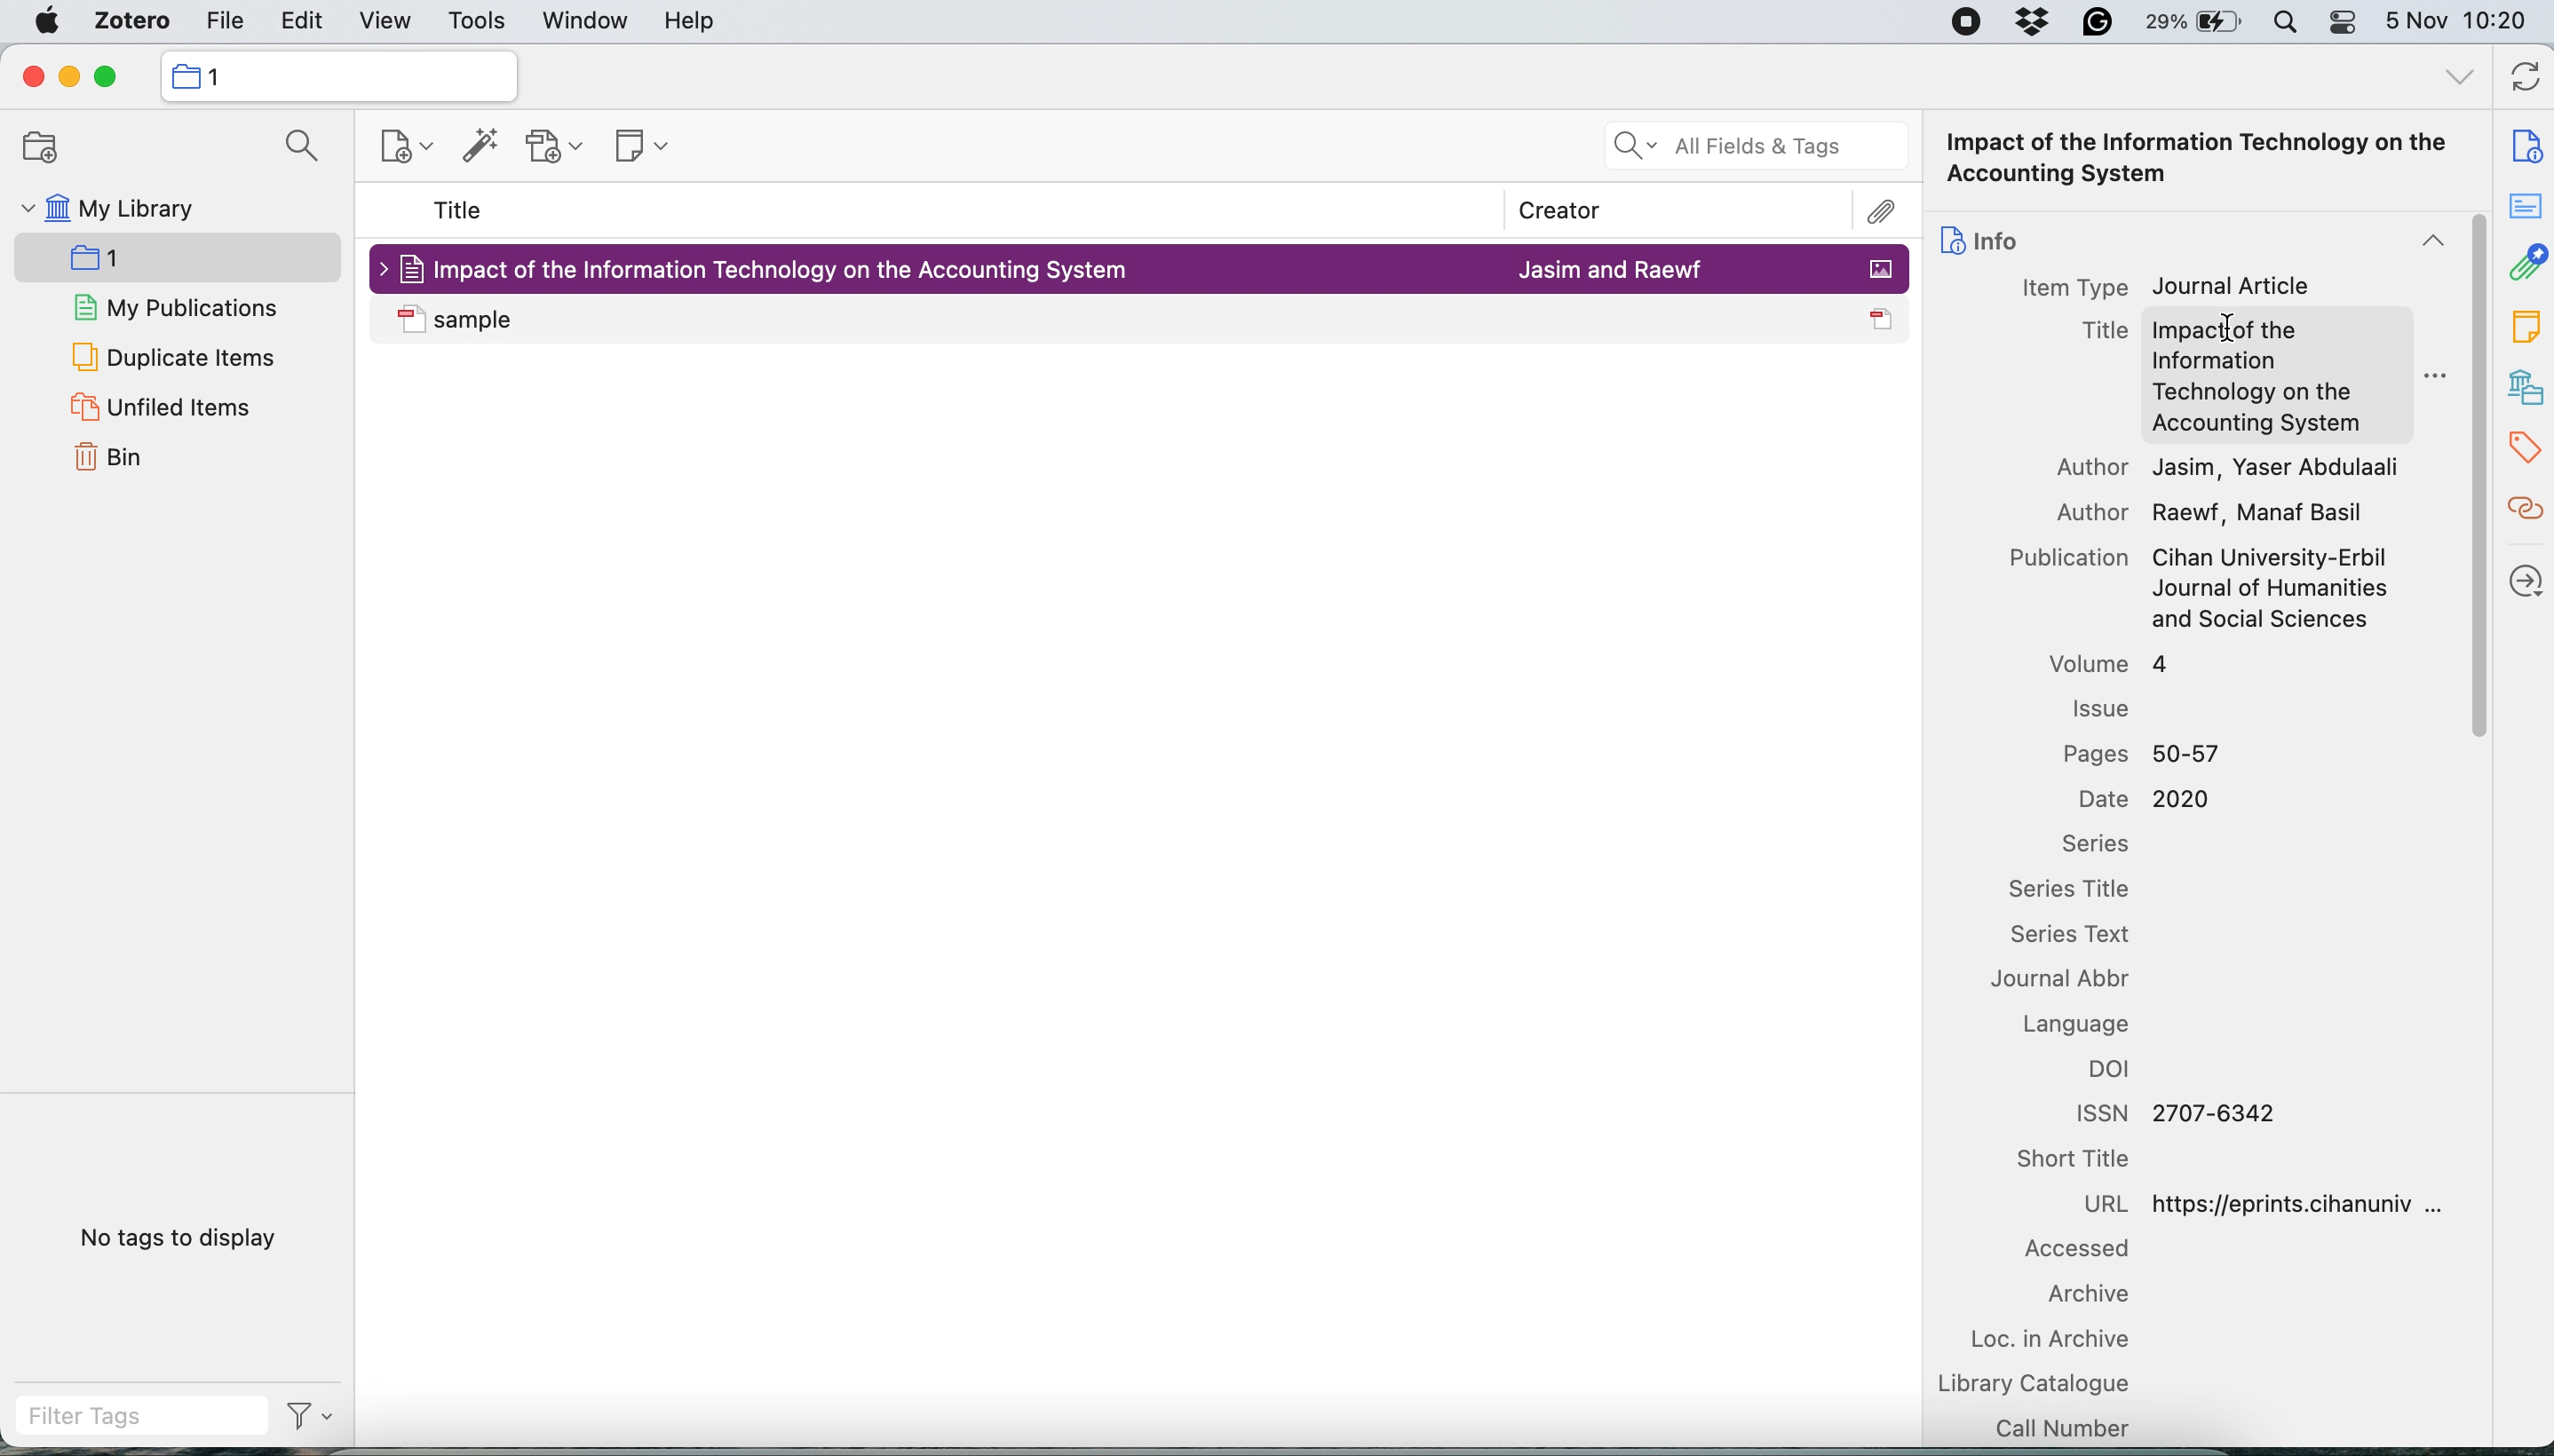  I want to click on cursor, so click(2232, 331).